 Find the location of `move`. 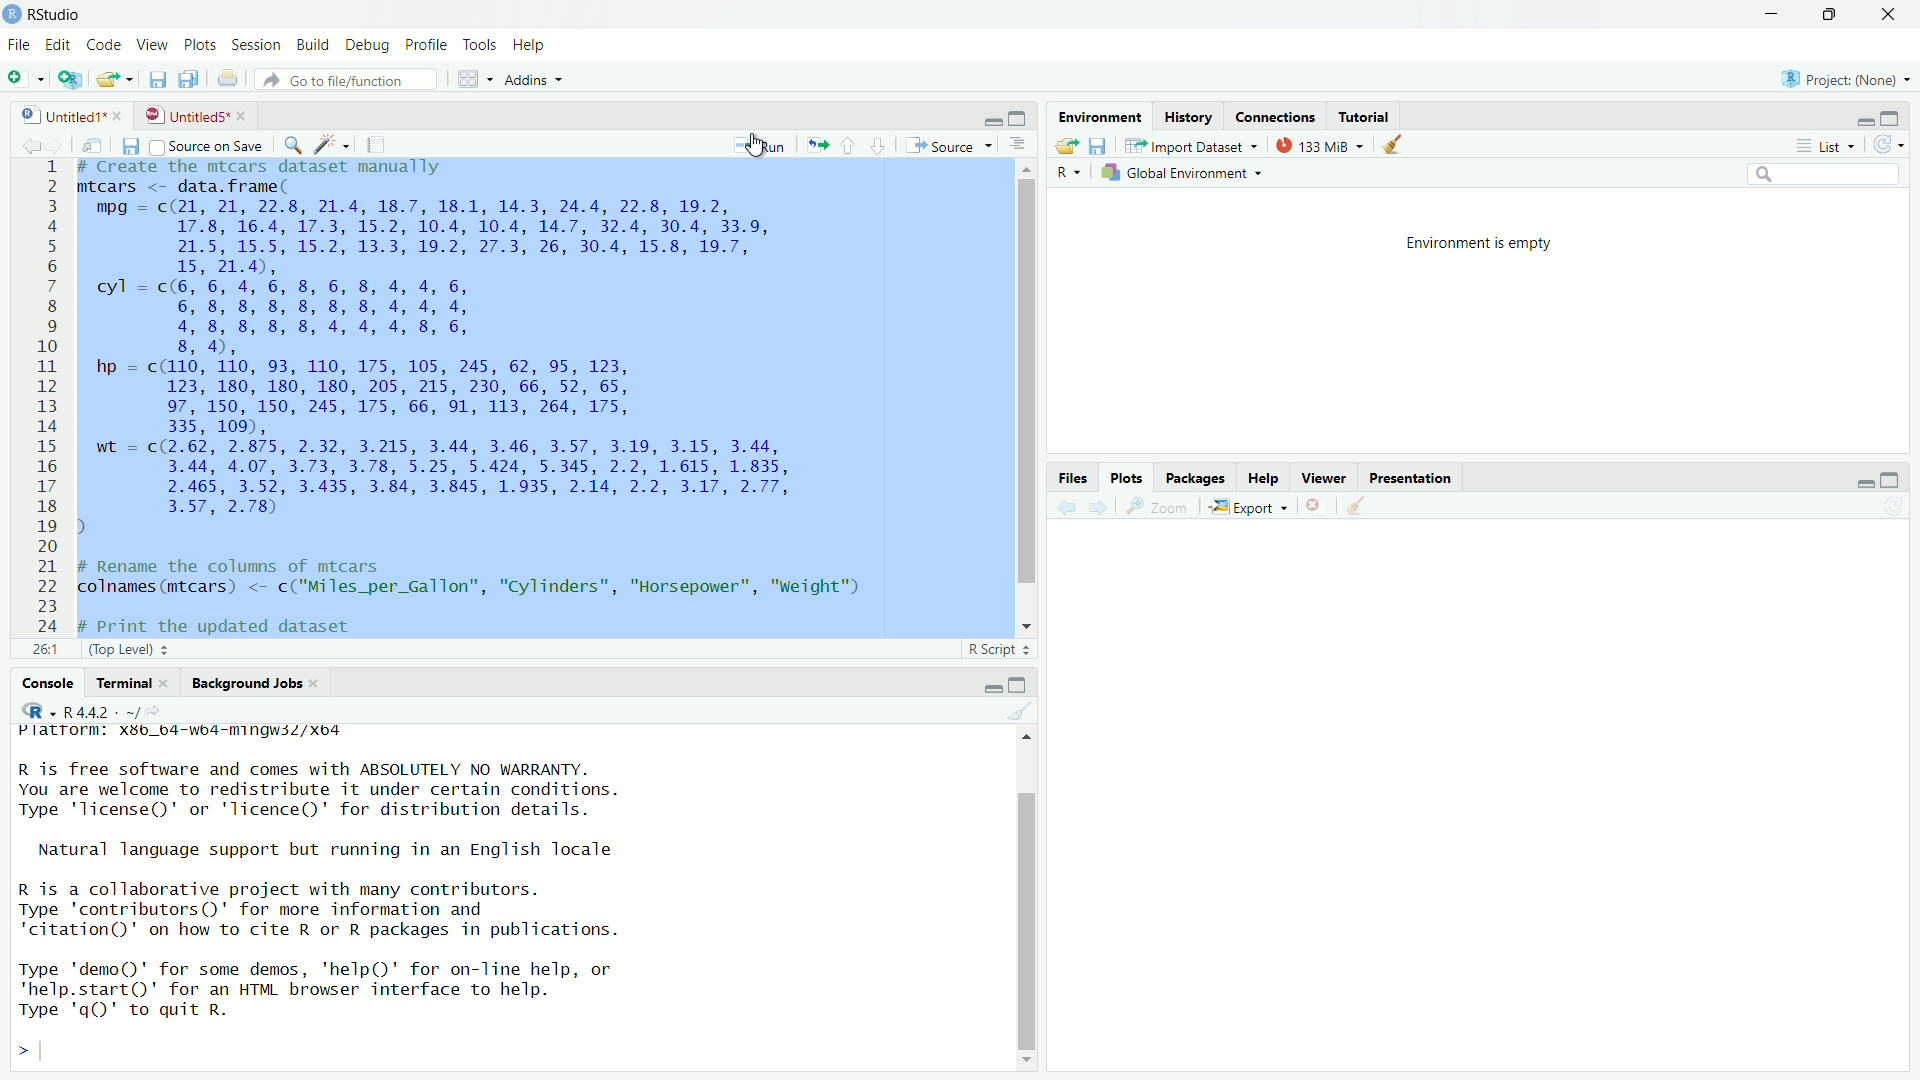

move is located at coordinates (92, 144).